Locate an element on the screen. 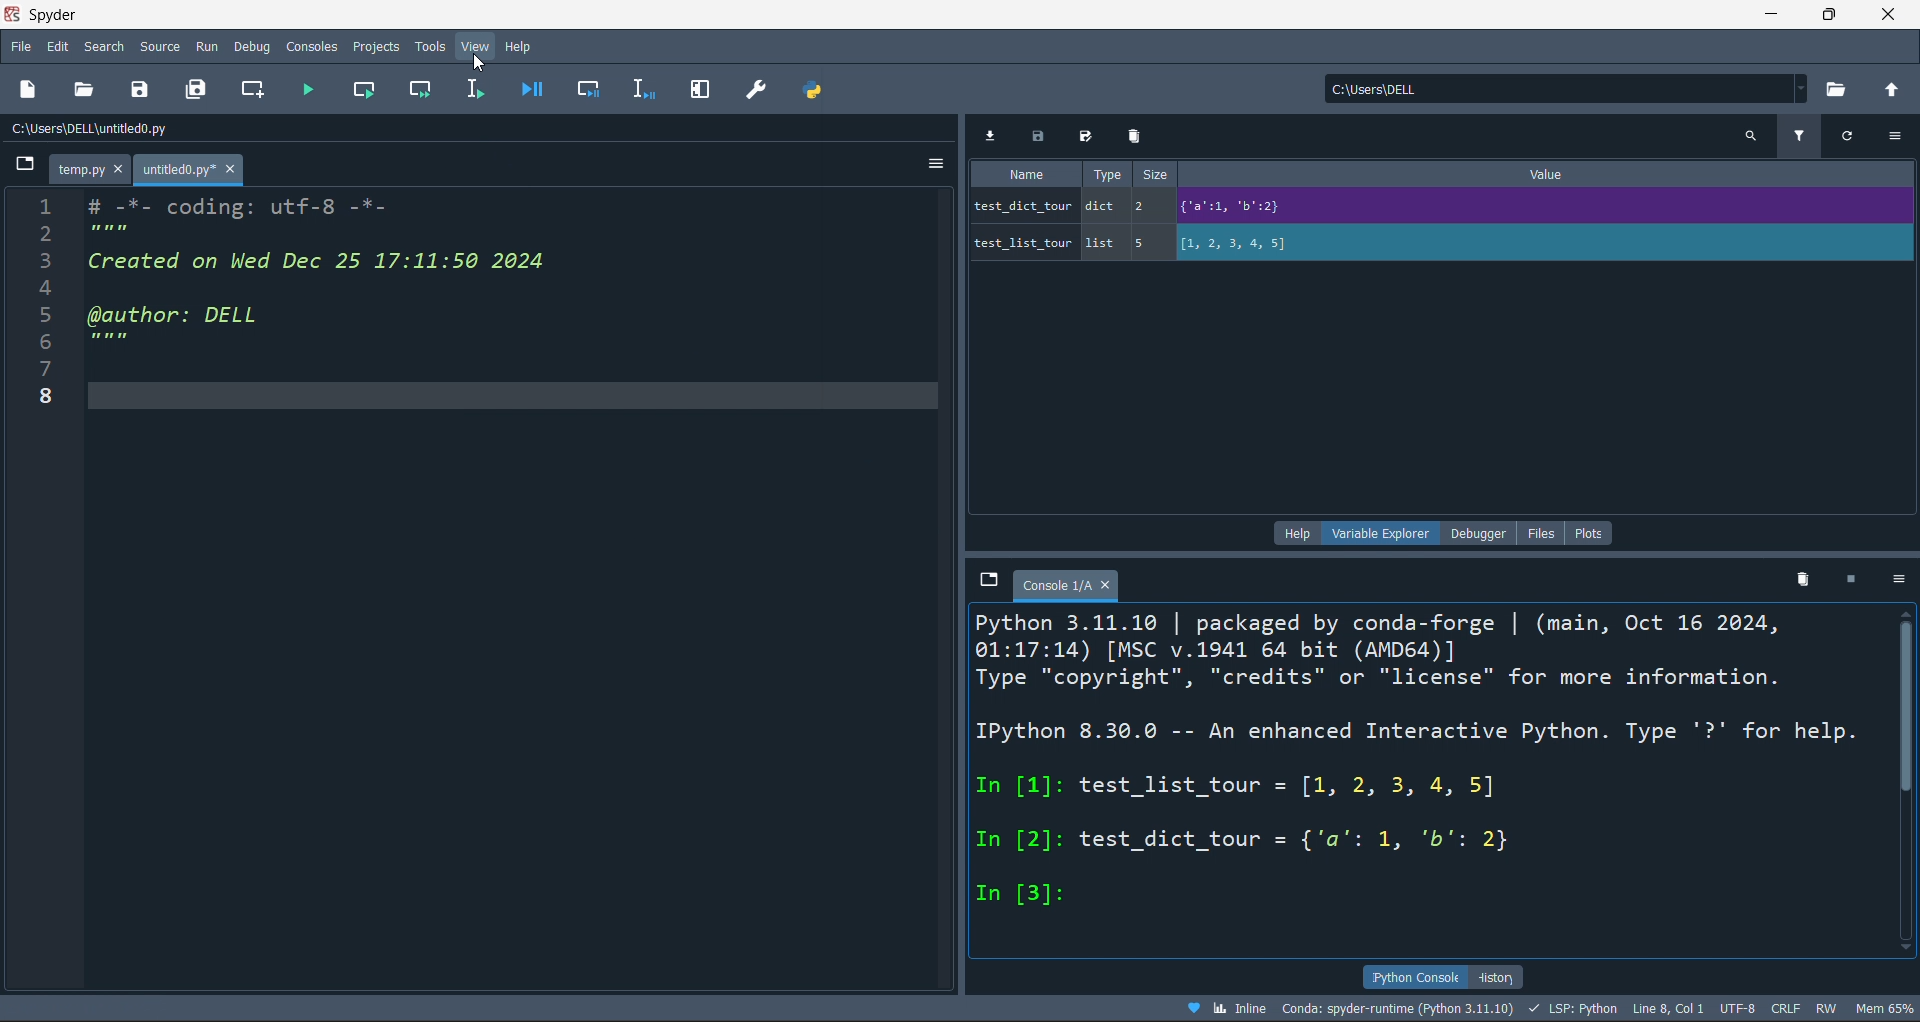  run is located at coordinates (204, 47).